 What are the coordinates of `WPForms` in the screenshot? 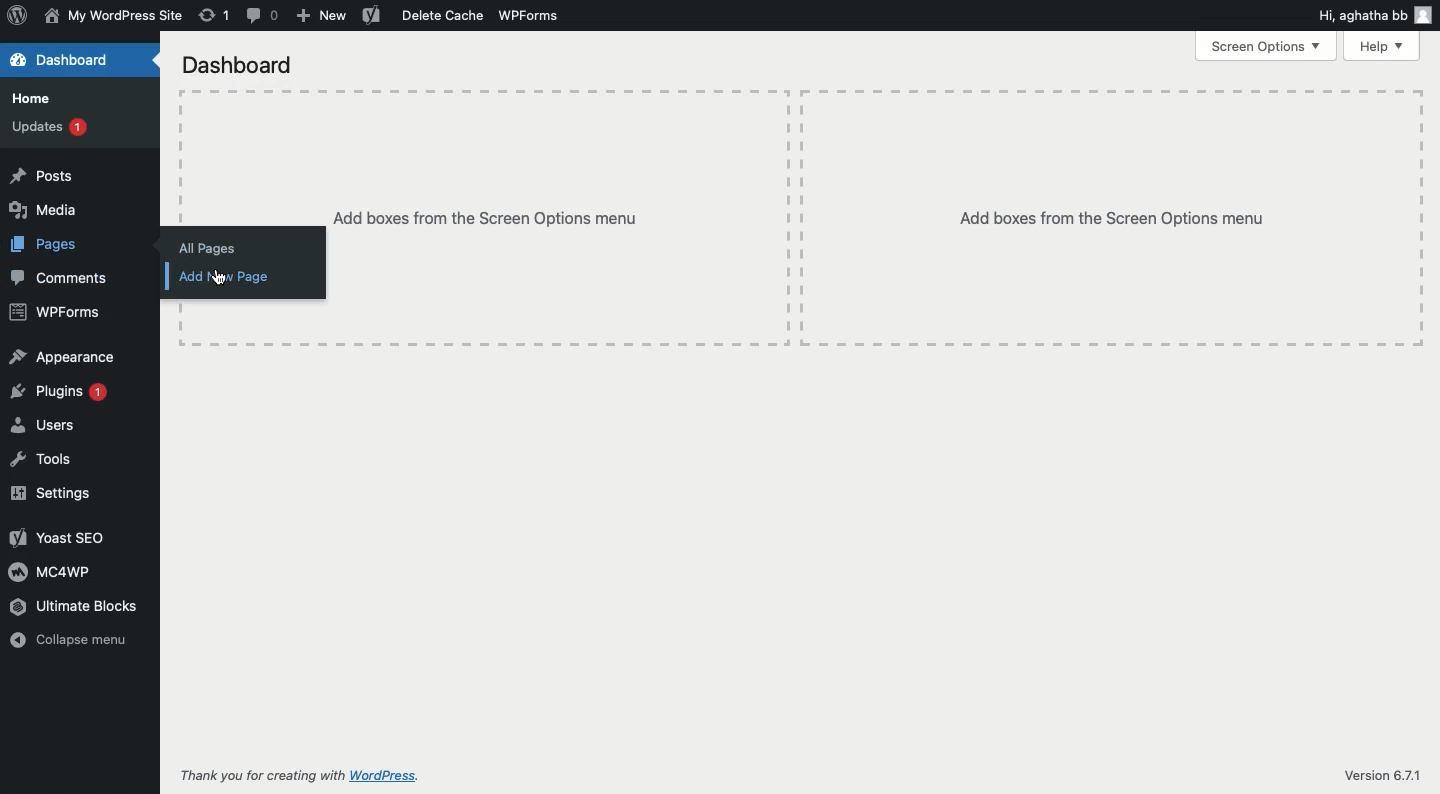 It's located at (53, 314).